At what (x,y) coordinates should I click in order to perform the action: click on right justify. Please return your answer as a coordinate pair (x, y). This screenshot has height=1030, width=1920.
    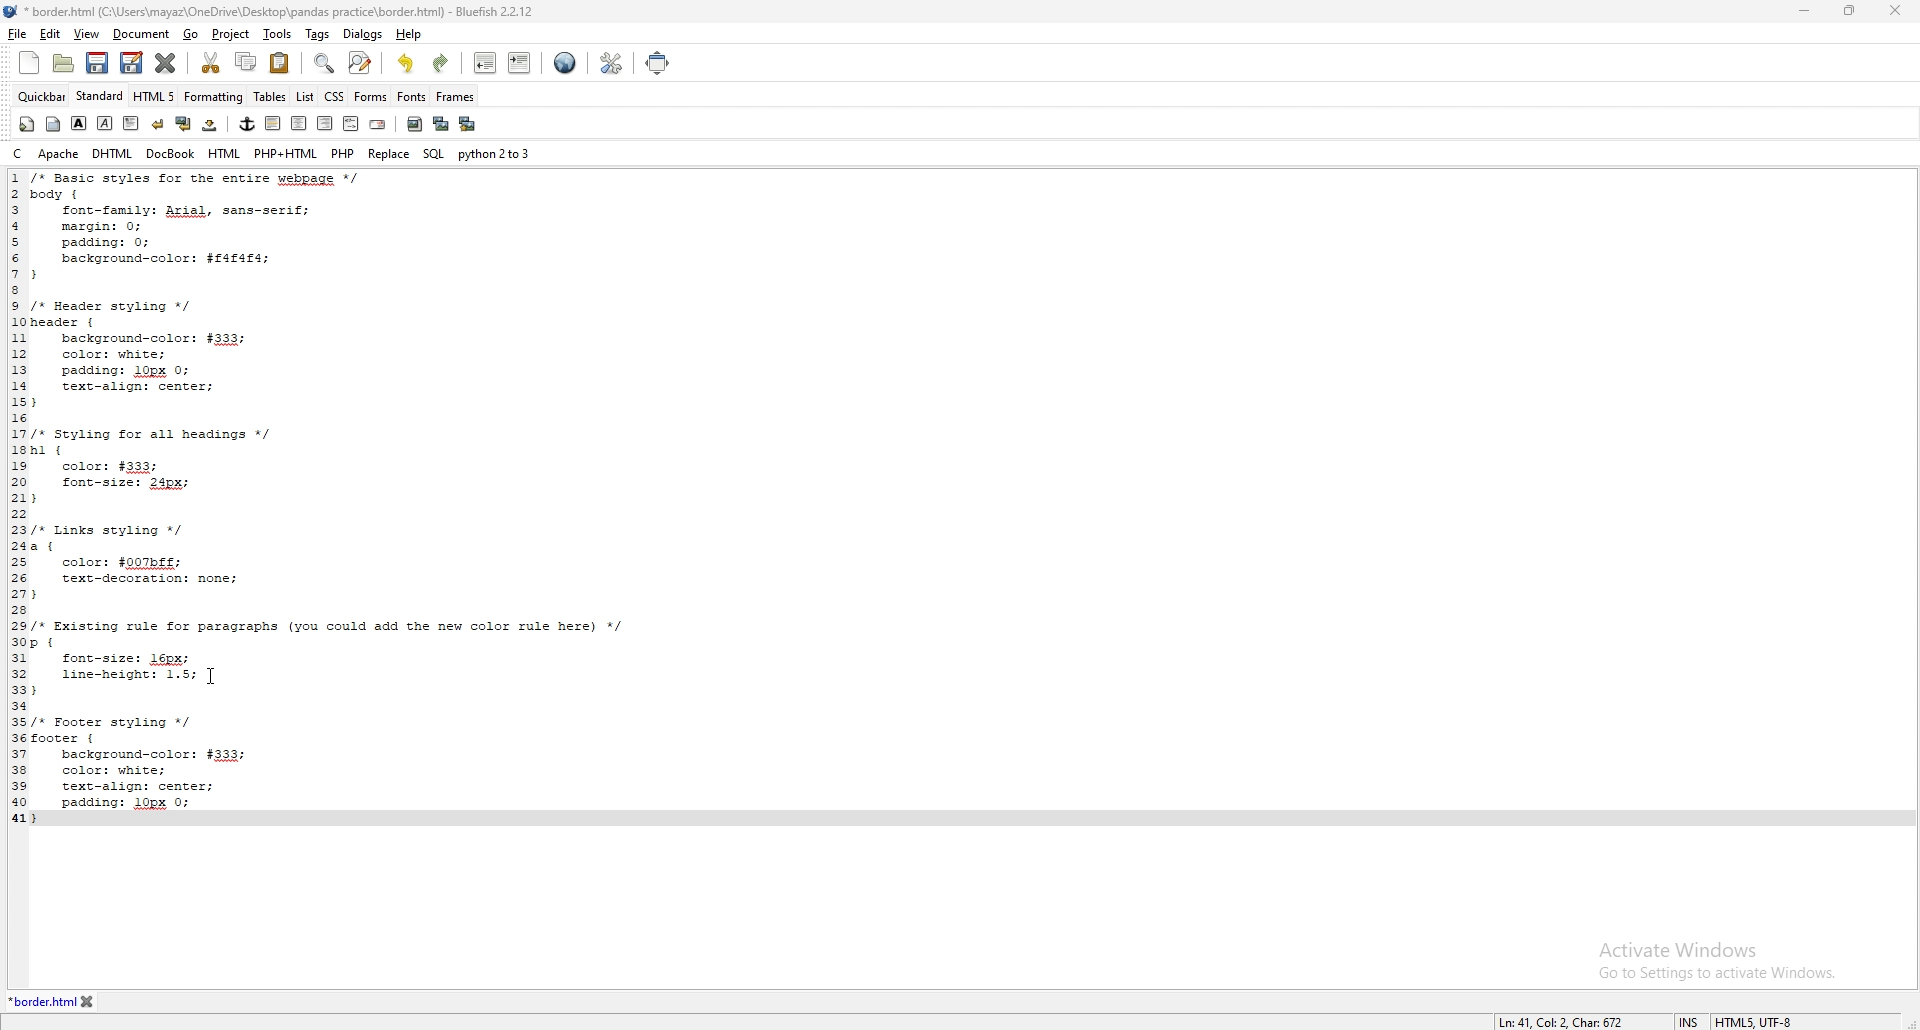
    Looking at the image, I should click on (327, 123).